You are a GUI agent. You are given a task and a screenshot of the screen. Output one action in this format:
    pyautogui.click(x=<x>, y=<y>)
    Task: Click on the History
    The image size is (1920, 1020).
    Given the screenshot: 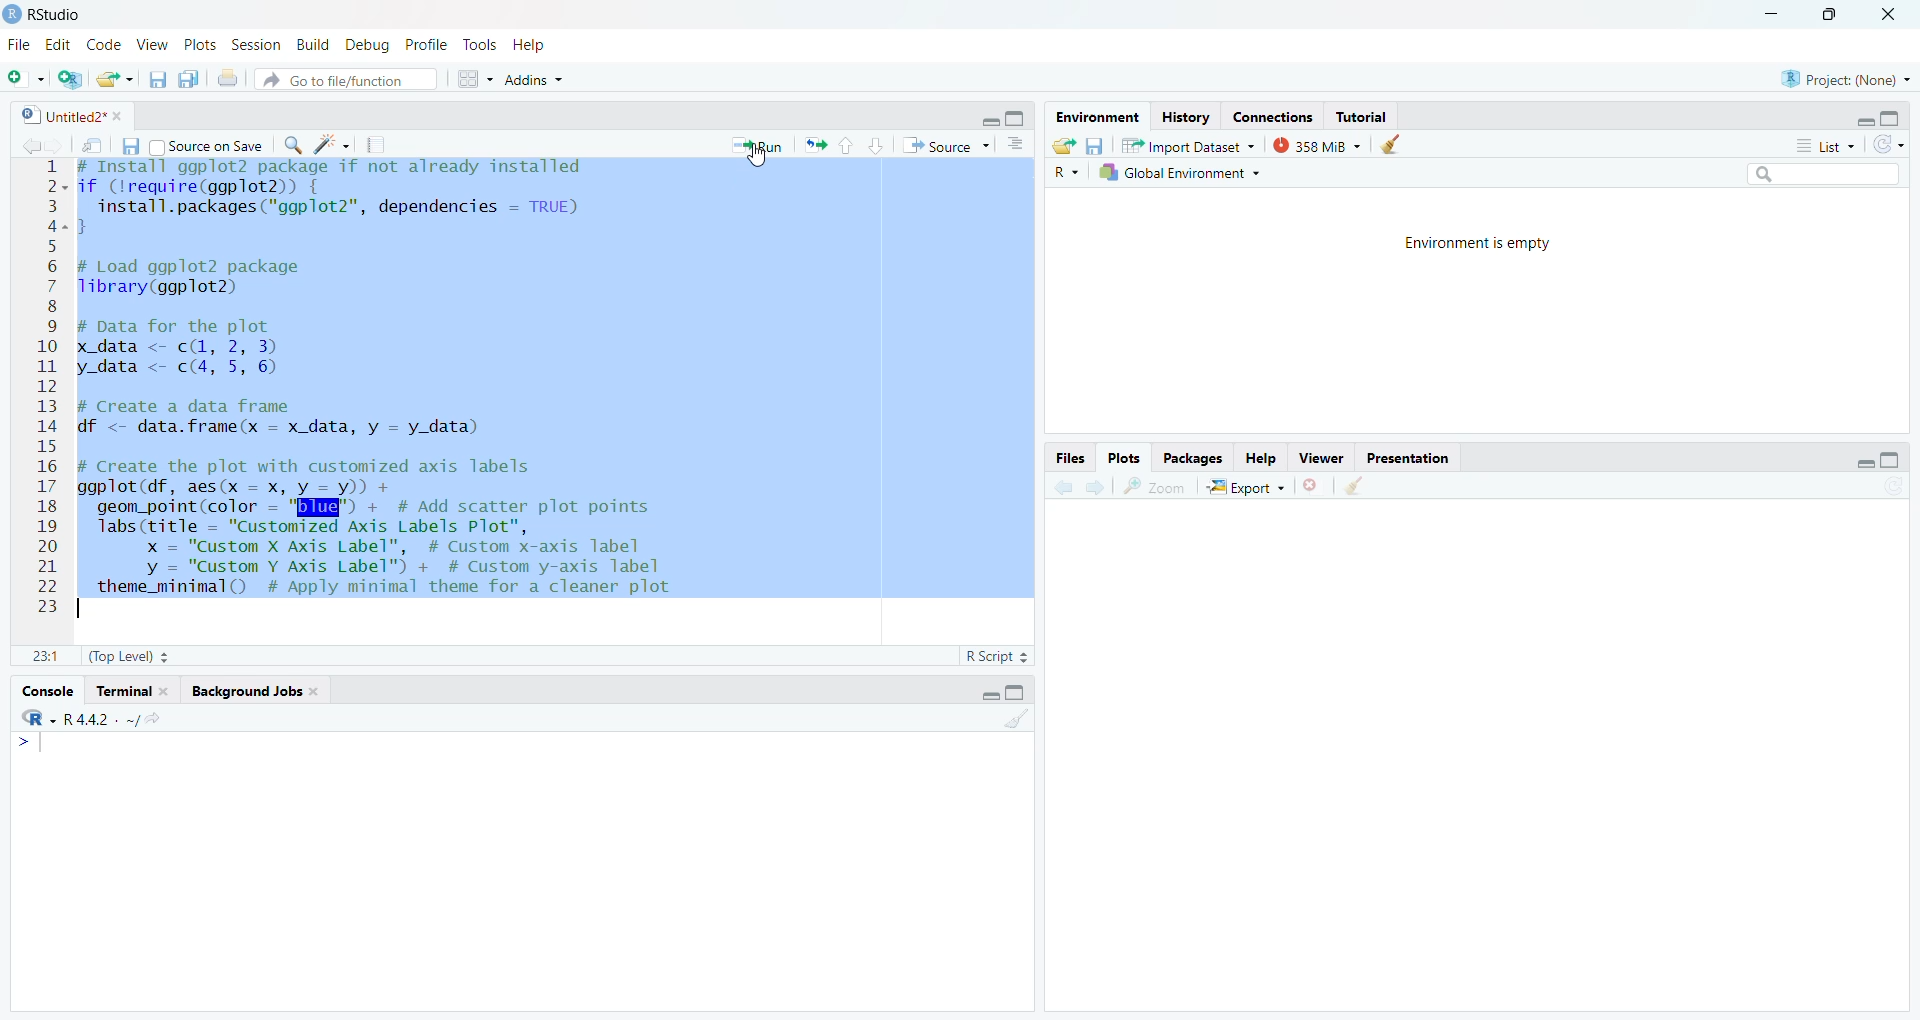 What is the action you would take?
    pyautogui.click(x=1186, y=117)
    